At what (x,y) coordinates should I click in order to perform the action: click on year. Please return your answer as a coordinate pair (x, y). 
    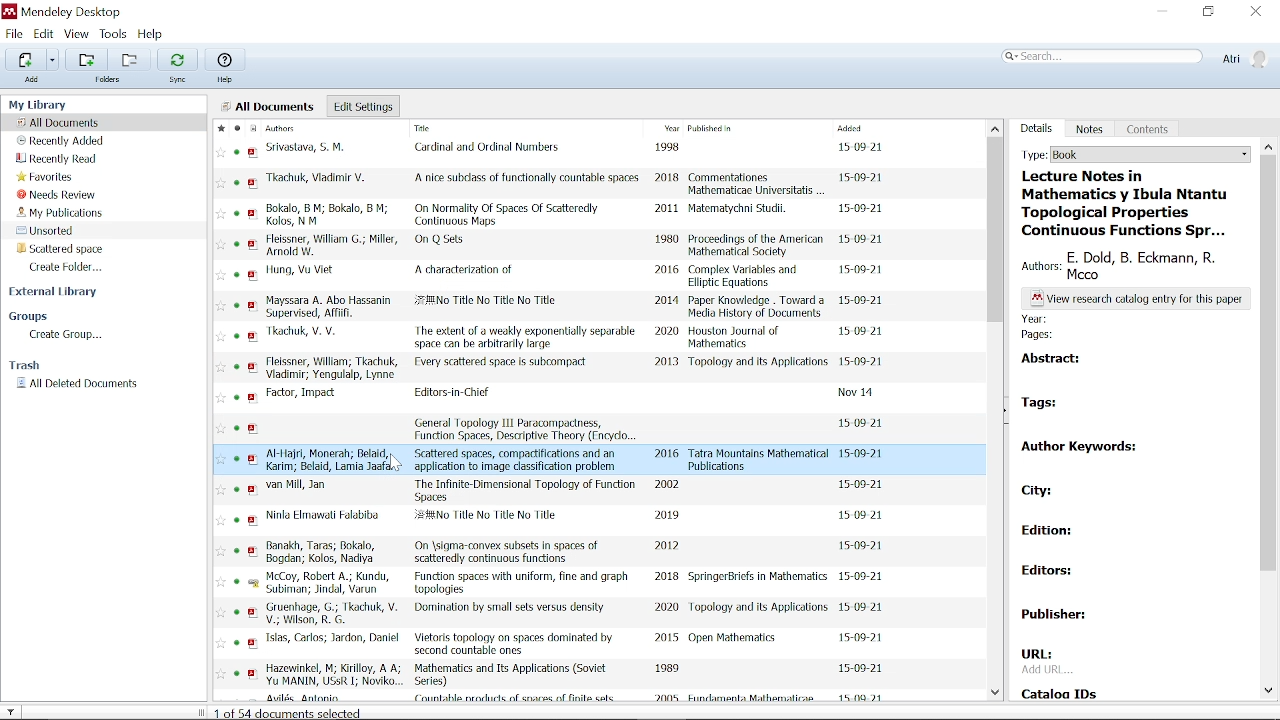
    Looking at the image, I should click on (1037, 318).